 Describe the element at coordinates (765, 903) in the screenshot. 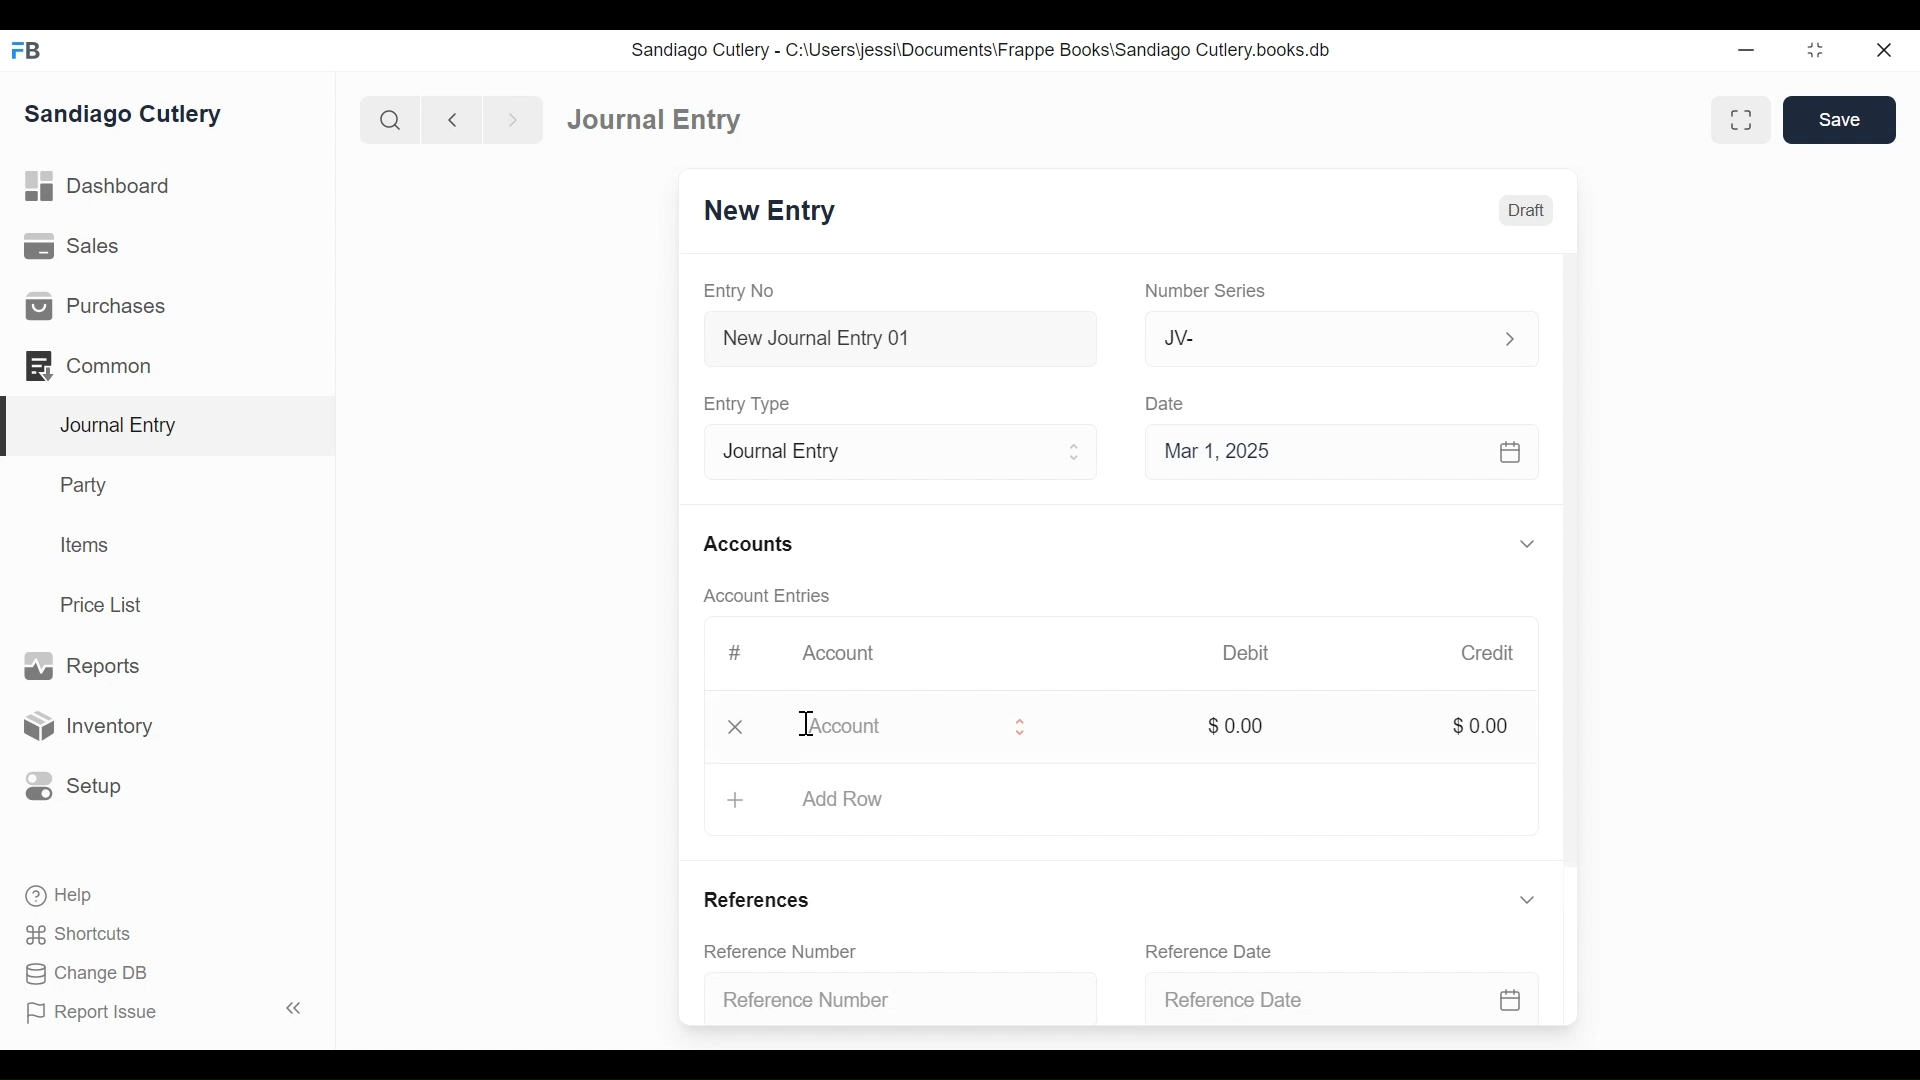

I see `References` at that location.